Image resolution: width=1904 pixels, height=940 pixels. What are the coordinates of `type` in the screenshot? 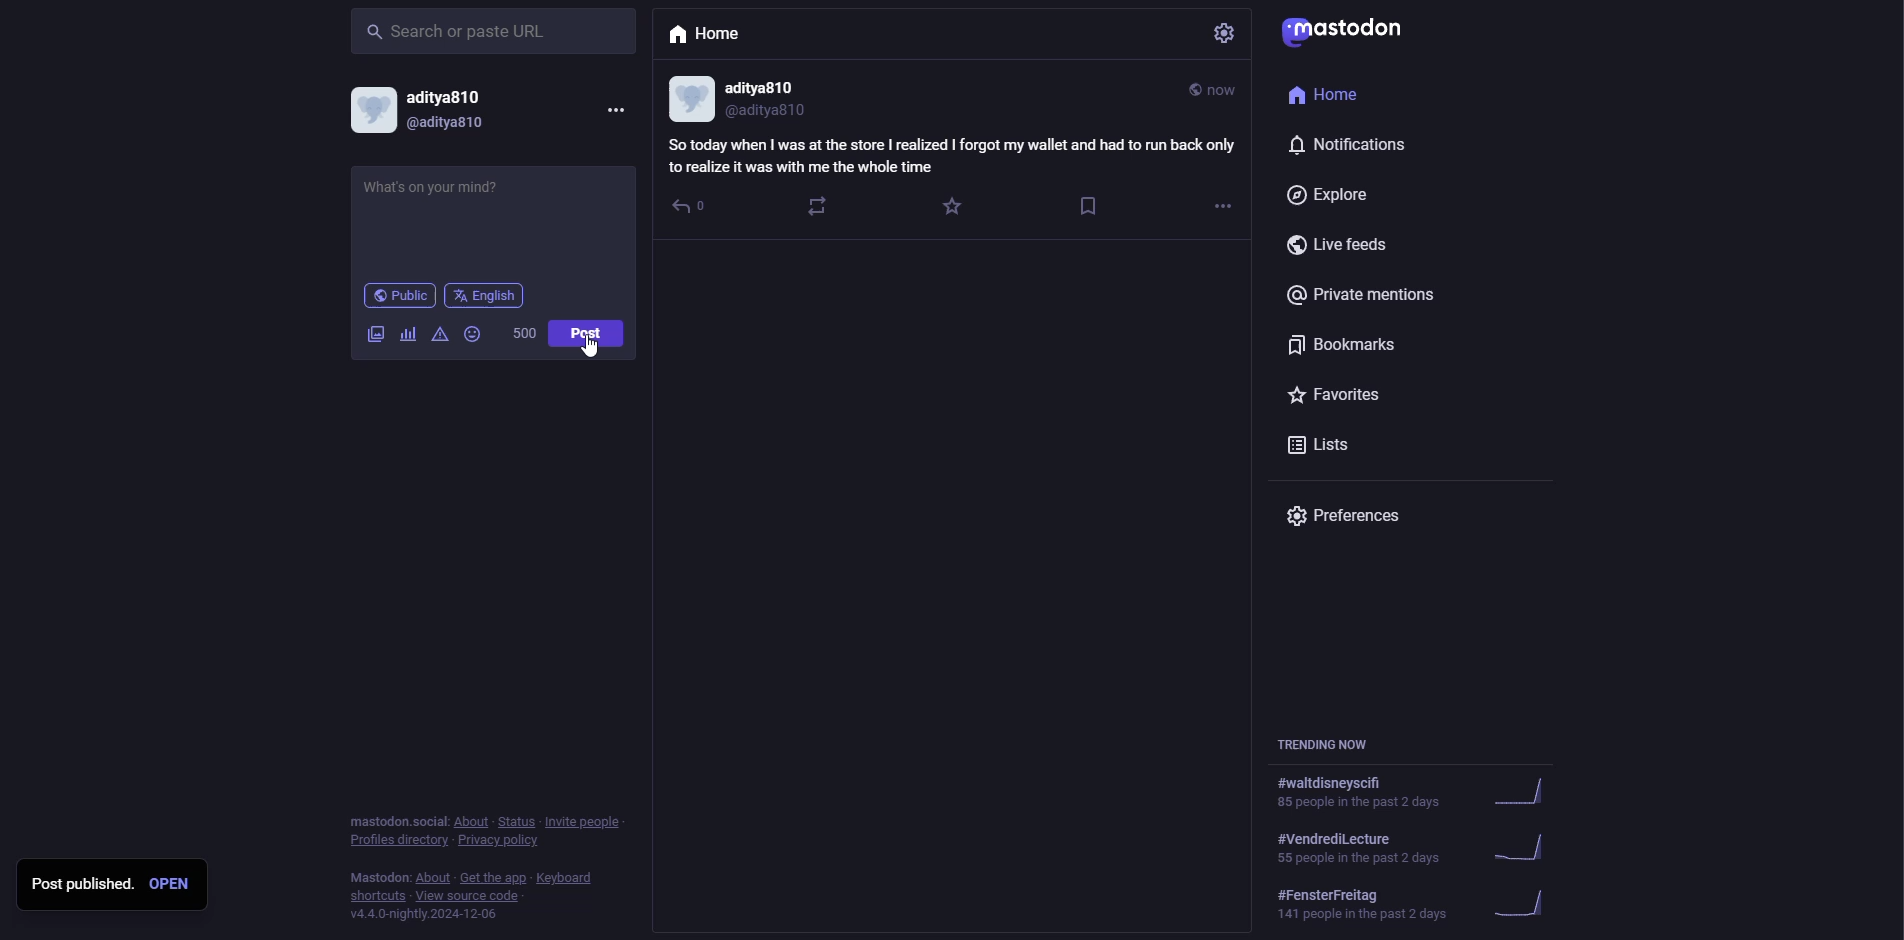 It's located at (440, 195).